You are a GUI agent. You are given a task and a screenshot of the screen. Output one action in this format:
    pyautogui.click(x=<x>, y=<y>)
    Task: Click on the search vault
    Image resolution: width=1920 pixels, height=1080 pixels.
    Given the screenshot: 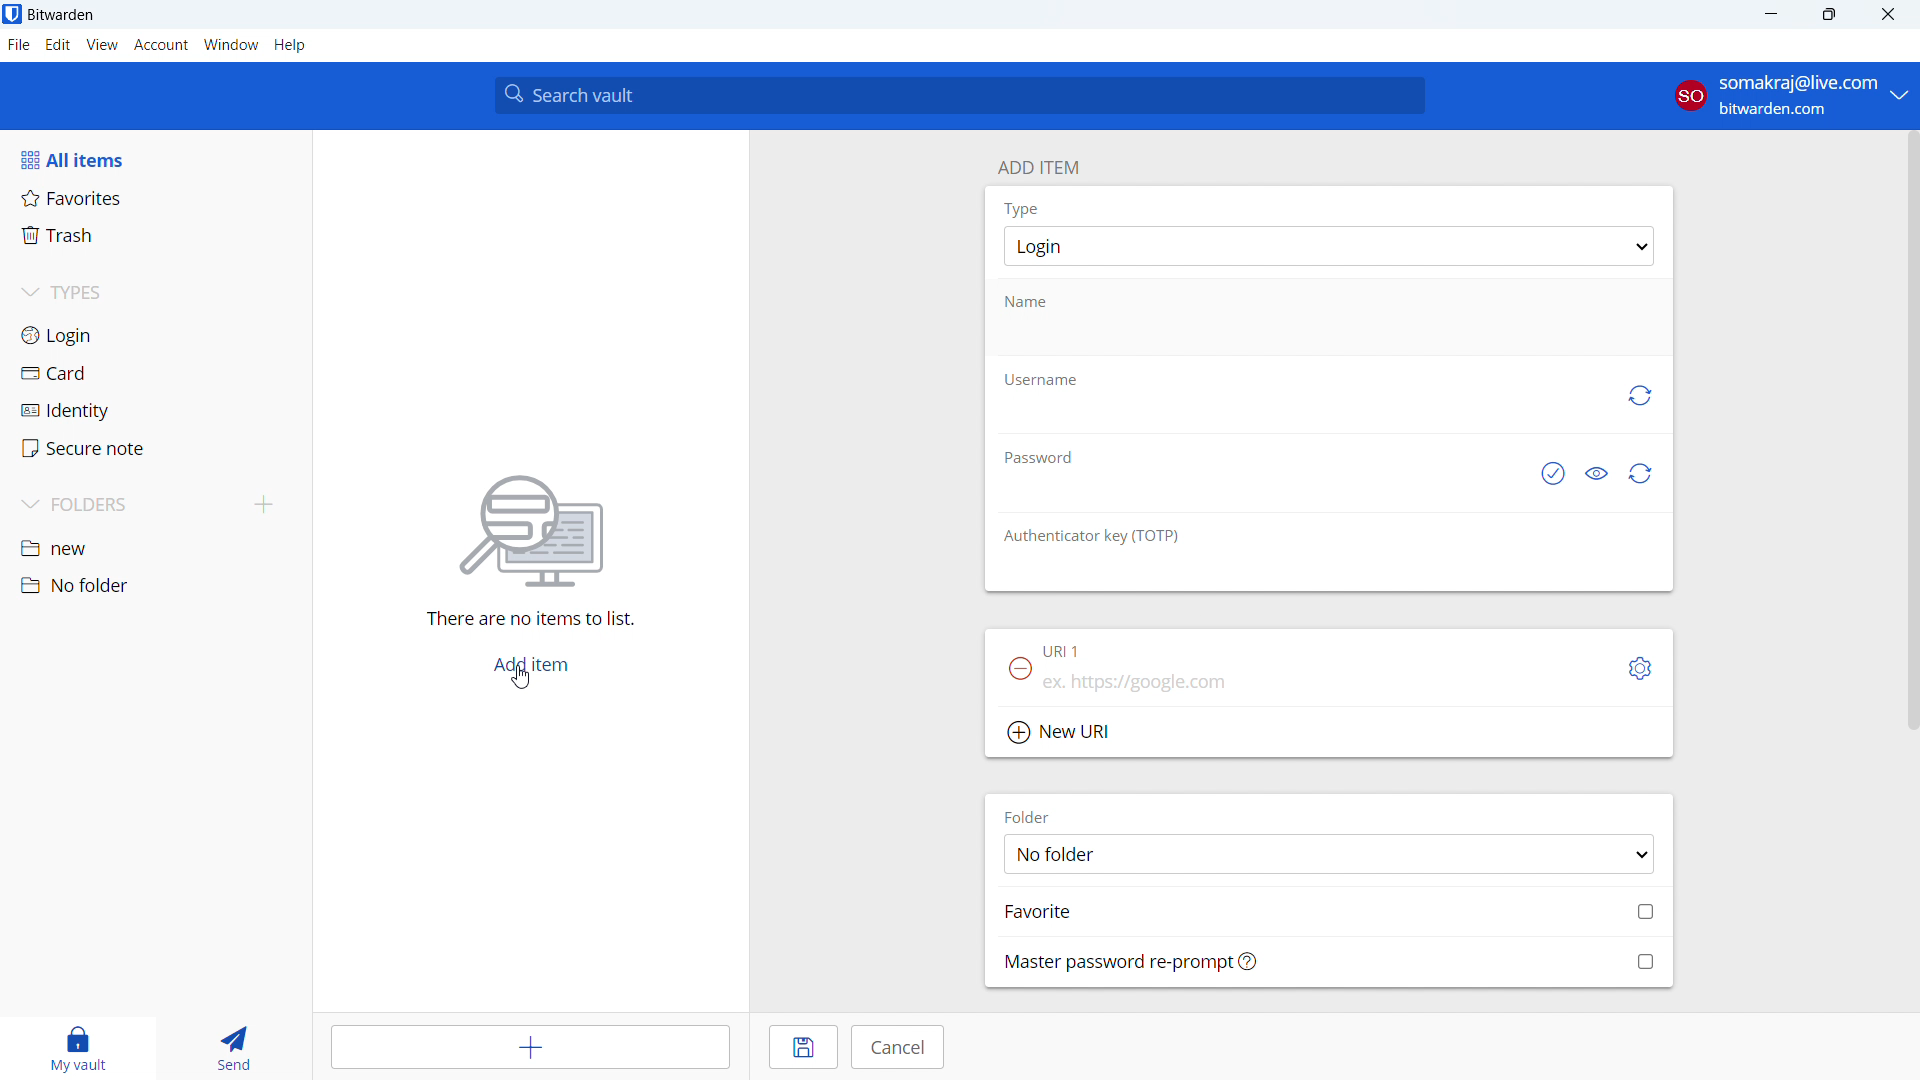 What is the action you would take?
    pyautogui.click(x=959, y=95)
    